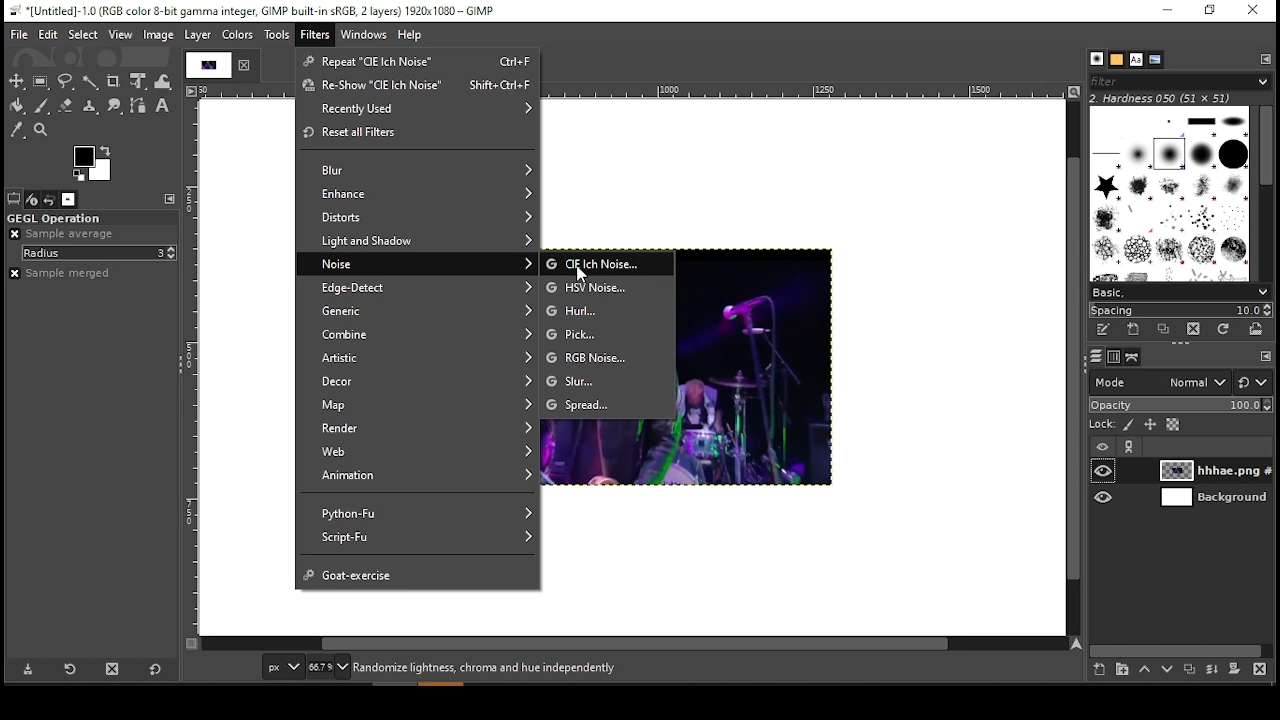 This screenshot has width=1280, height=720. Describe the element at coordinates (138, 81) in the screenshot. I see `unified transform tool` at that location.